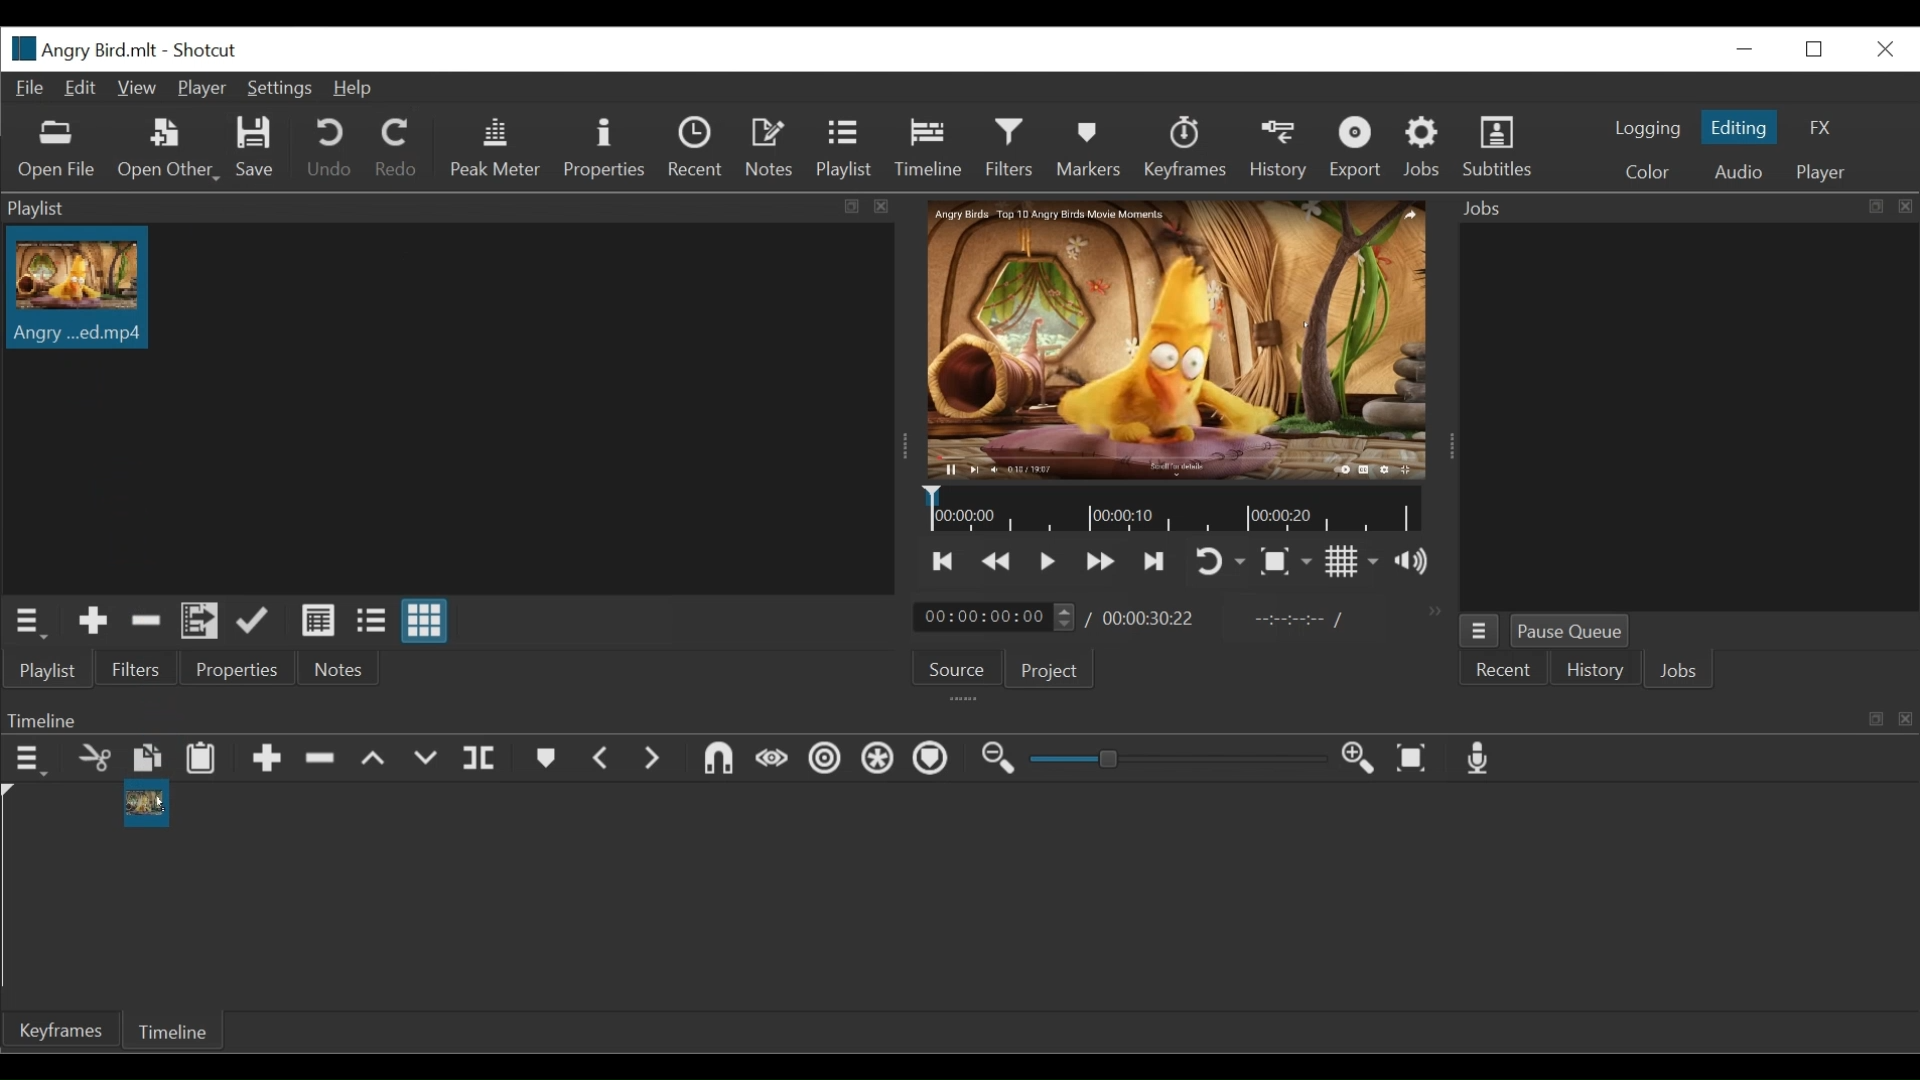 This screenshot has width=1920, height=1080. Describe the element at coordinates (355, 87) in the screenshot. I see `Help` at that location.